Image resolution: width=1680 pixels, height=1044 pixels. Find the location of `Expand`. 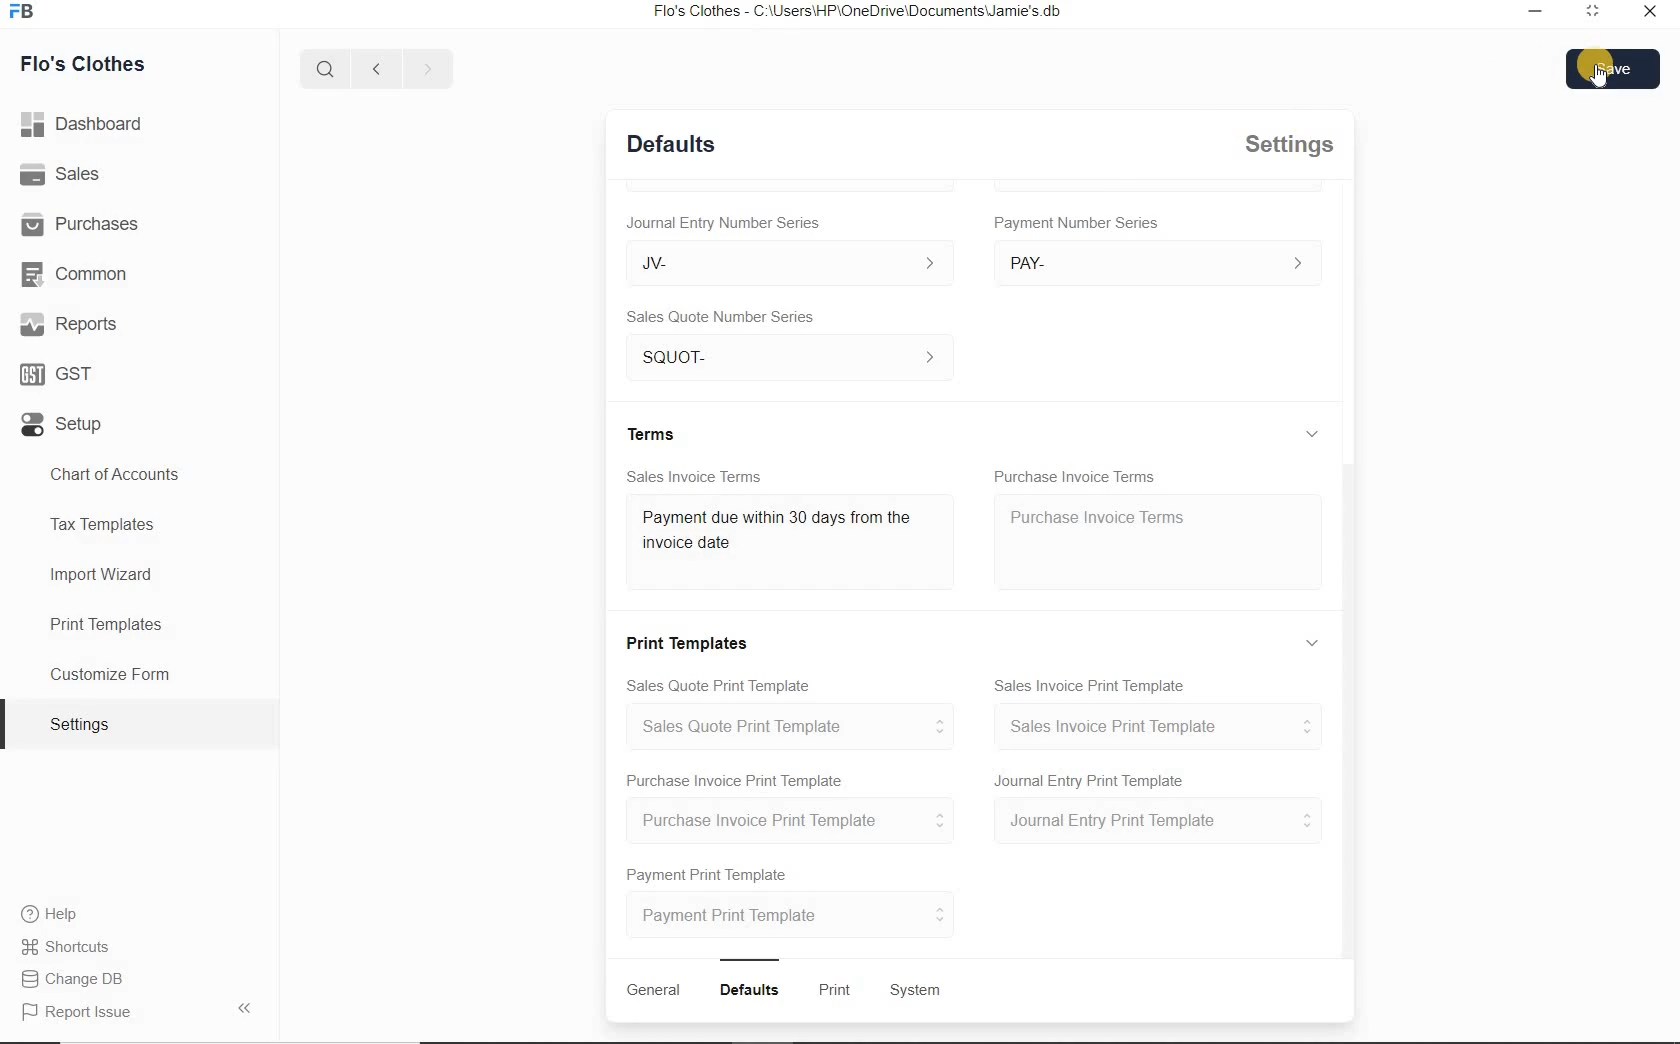

Expand is located at coordinates (1311, 640).